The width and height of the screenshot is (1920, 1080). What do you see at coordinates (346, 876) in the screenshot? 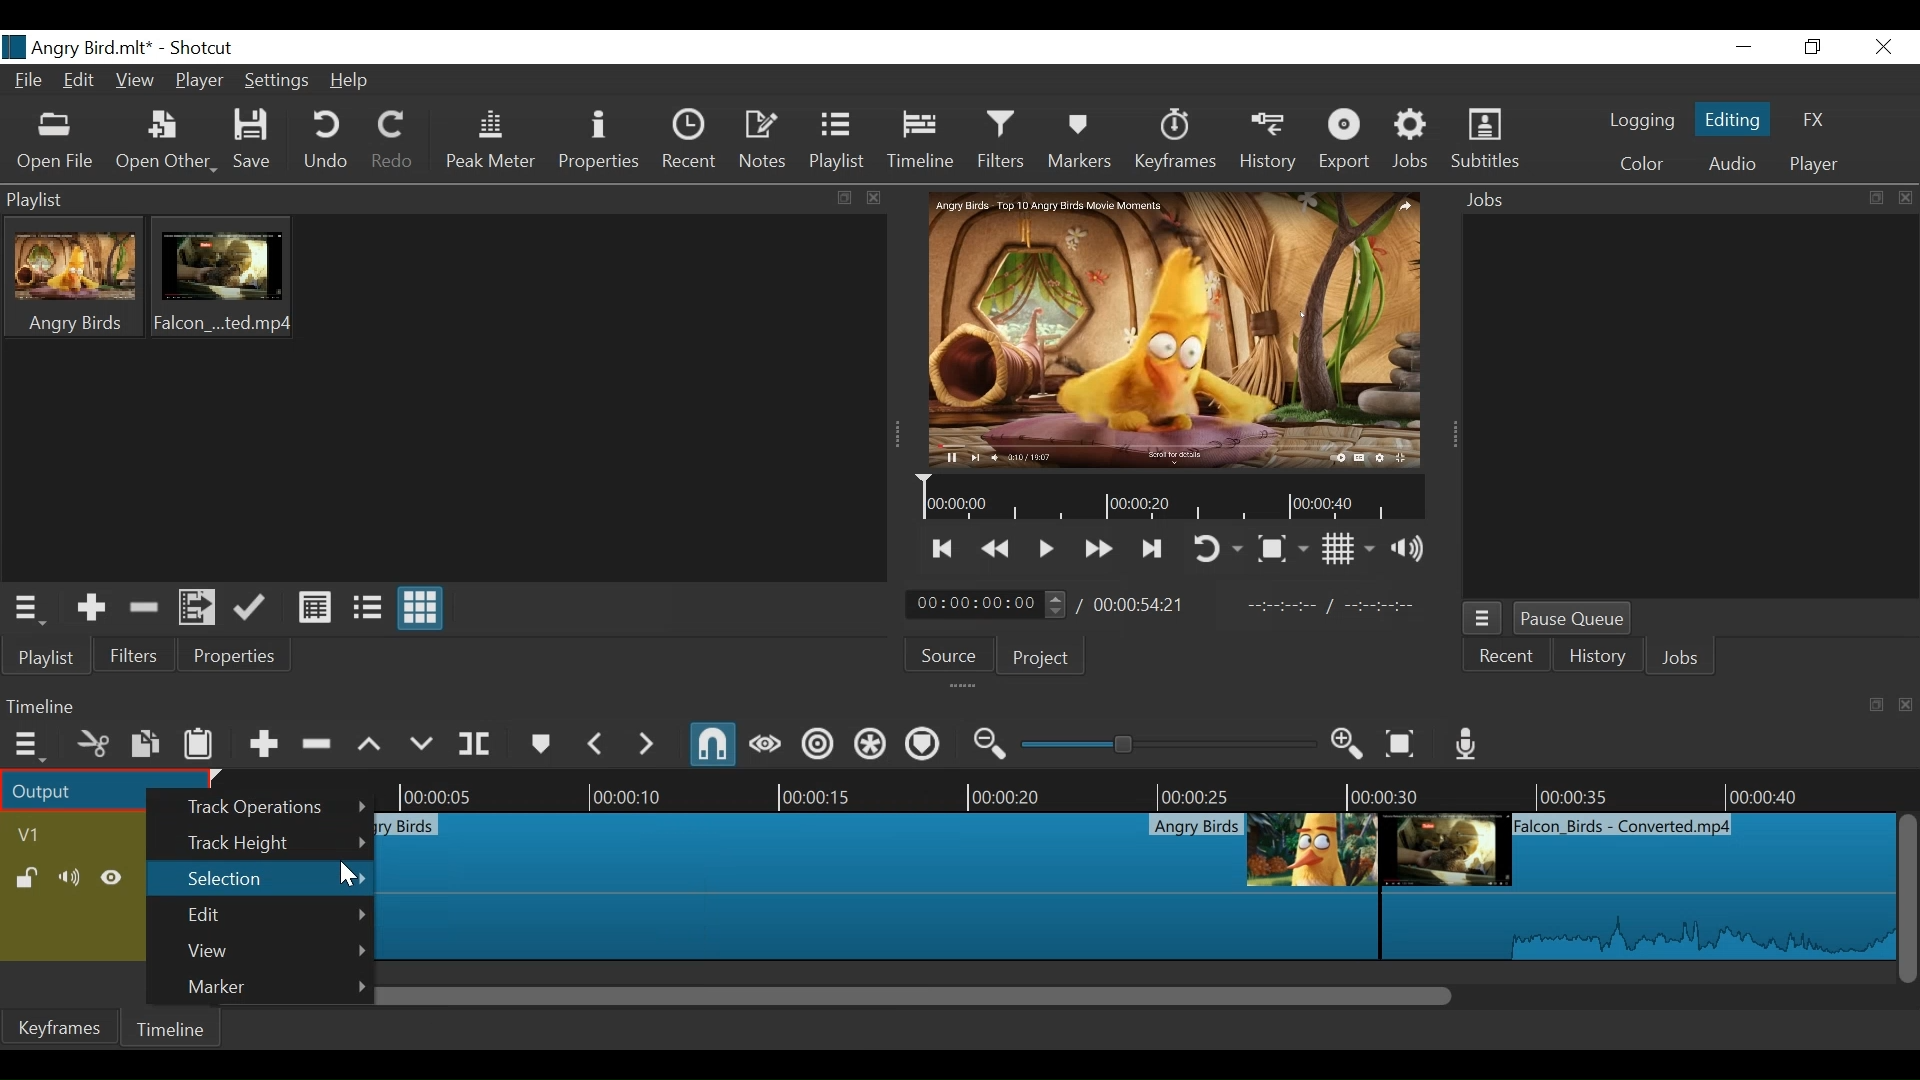
I see `Cursor` at bounding box center [346, 876].